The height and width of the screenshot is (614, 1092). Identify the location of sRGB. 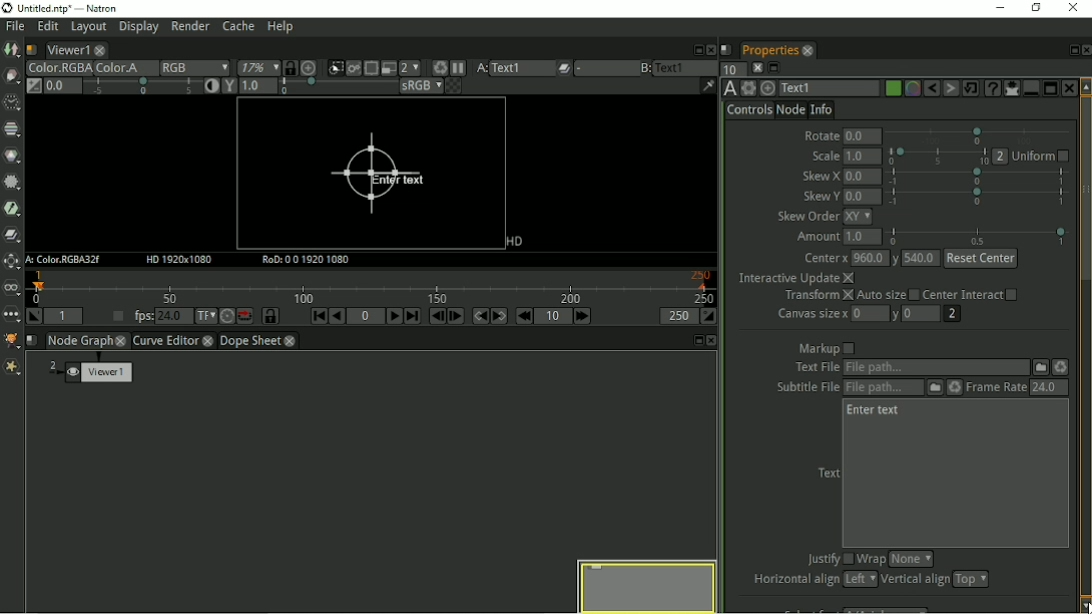
(420, 87).